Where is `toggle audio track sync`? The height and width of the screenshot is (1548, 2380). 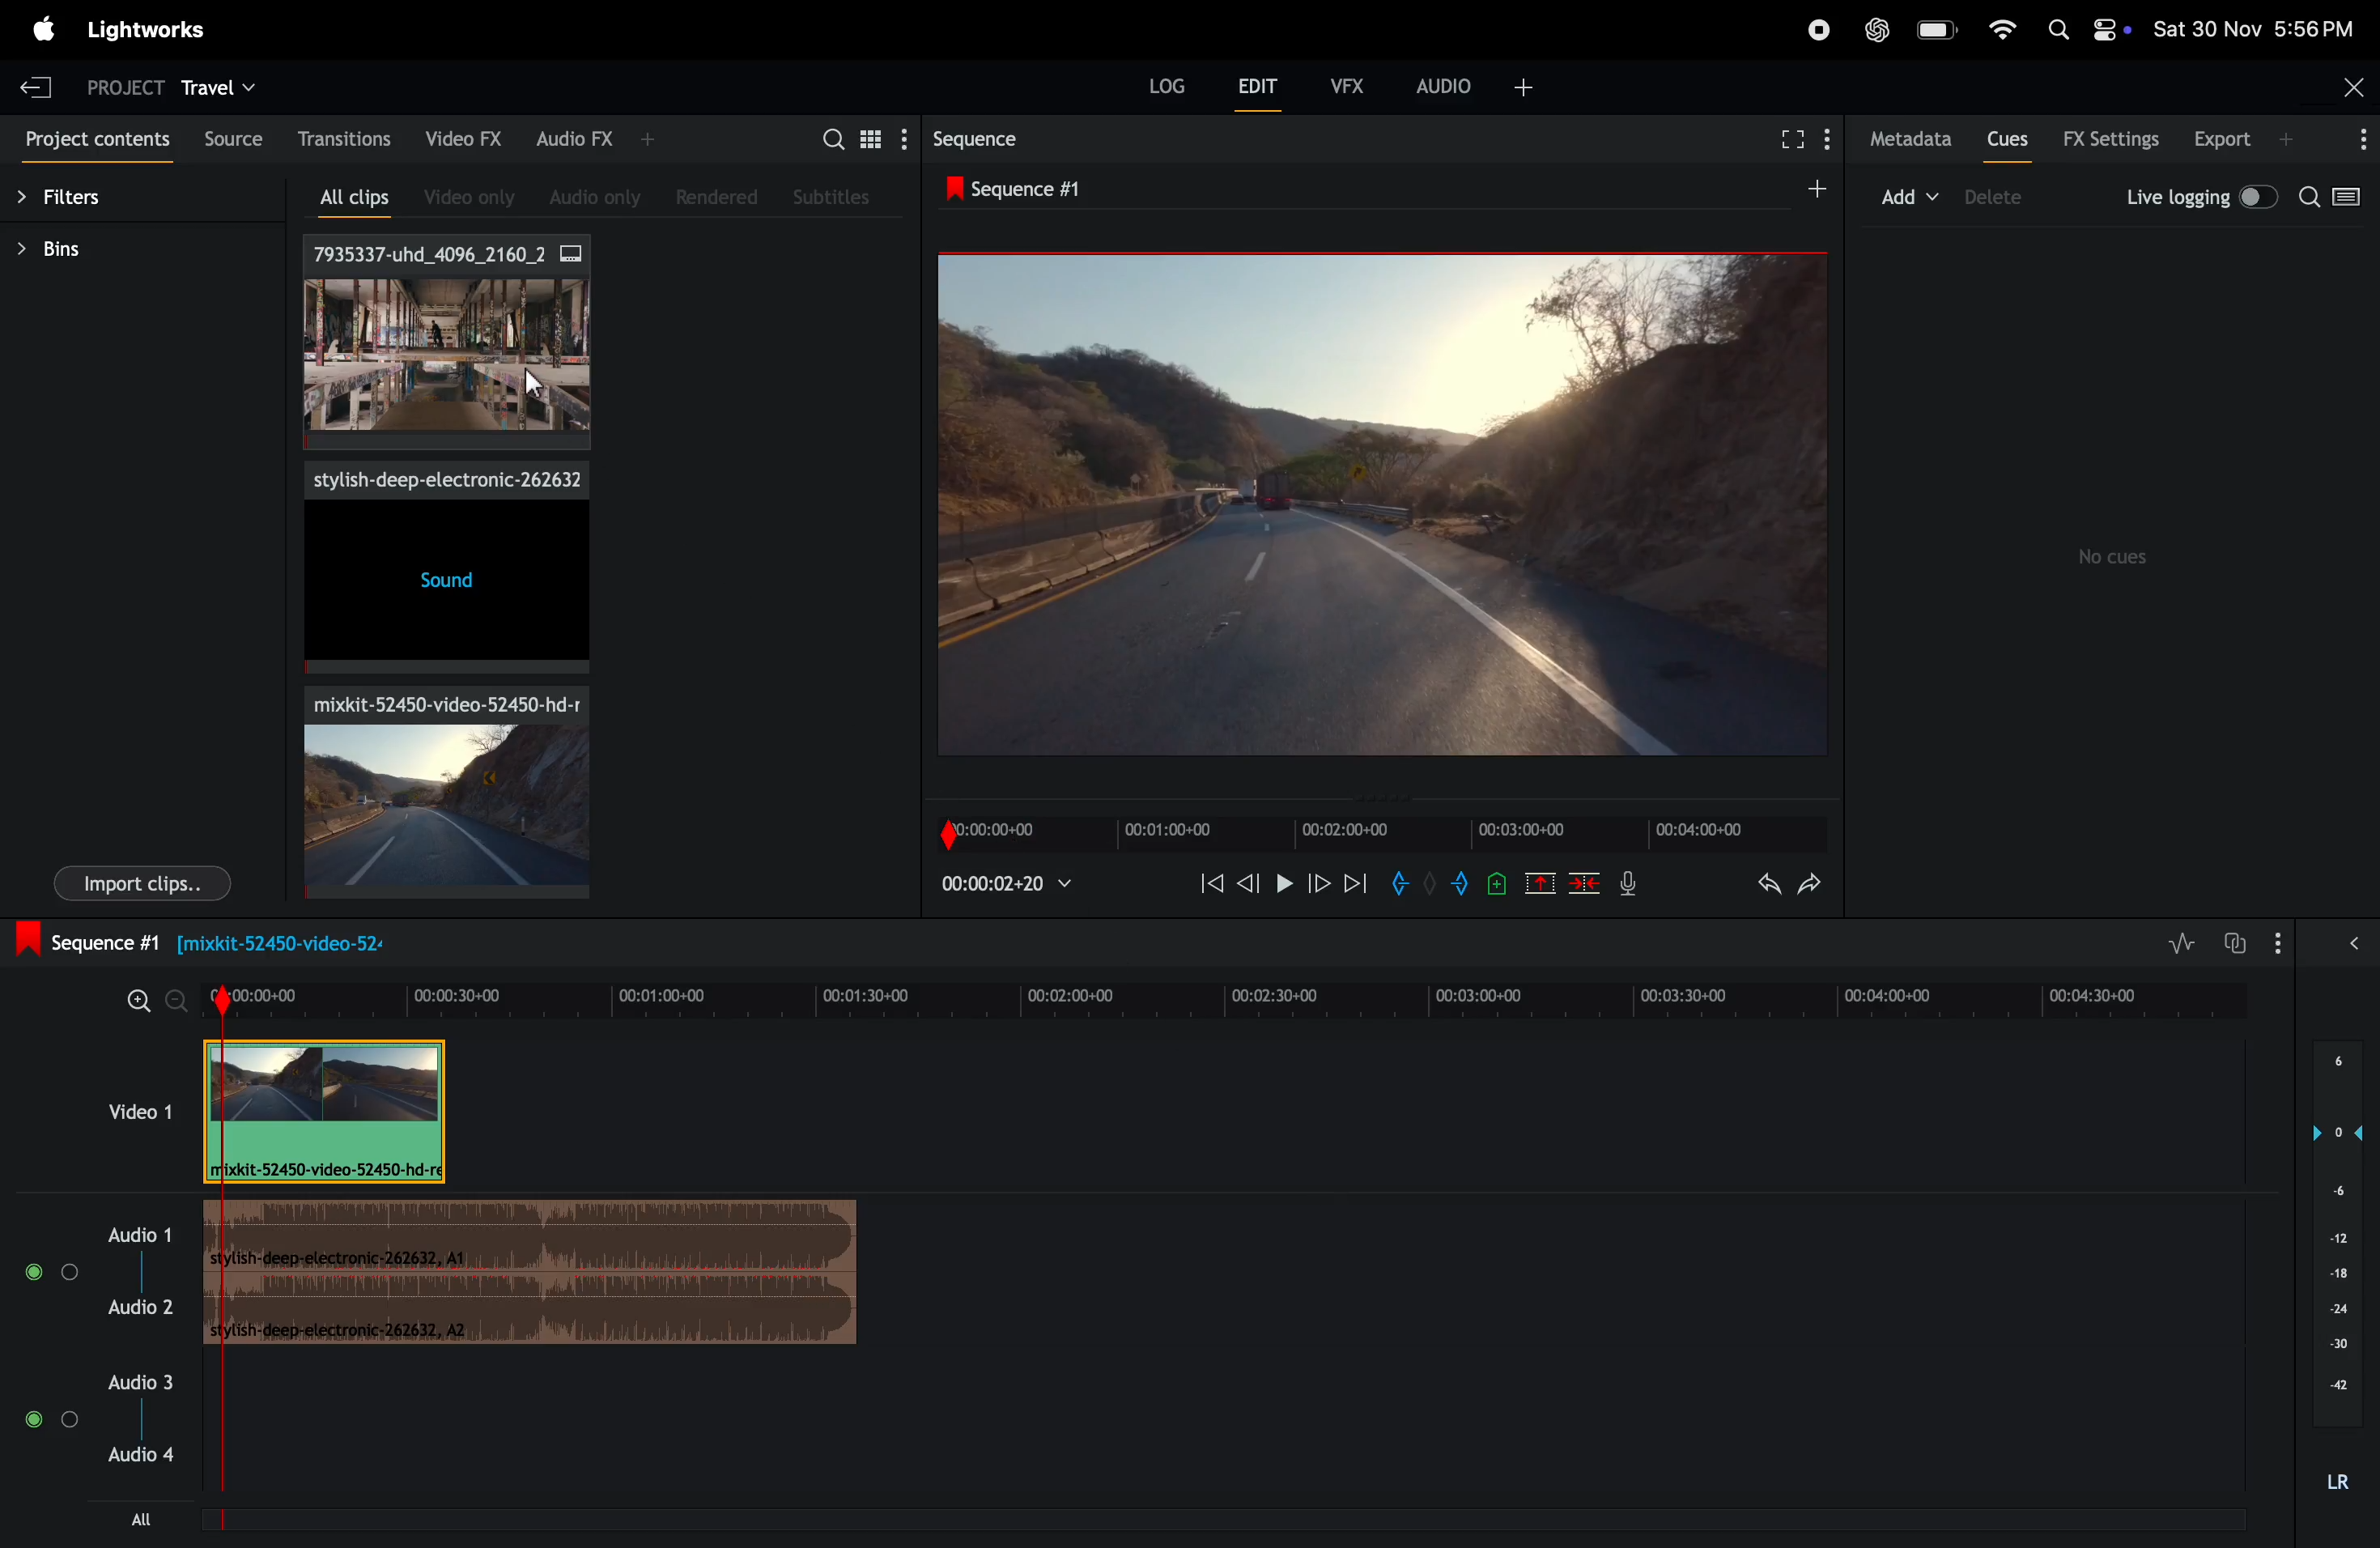
toggle audio track sync is located at coordinates (2239, 940).